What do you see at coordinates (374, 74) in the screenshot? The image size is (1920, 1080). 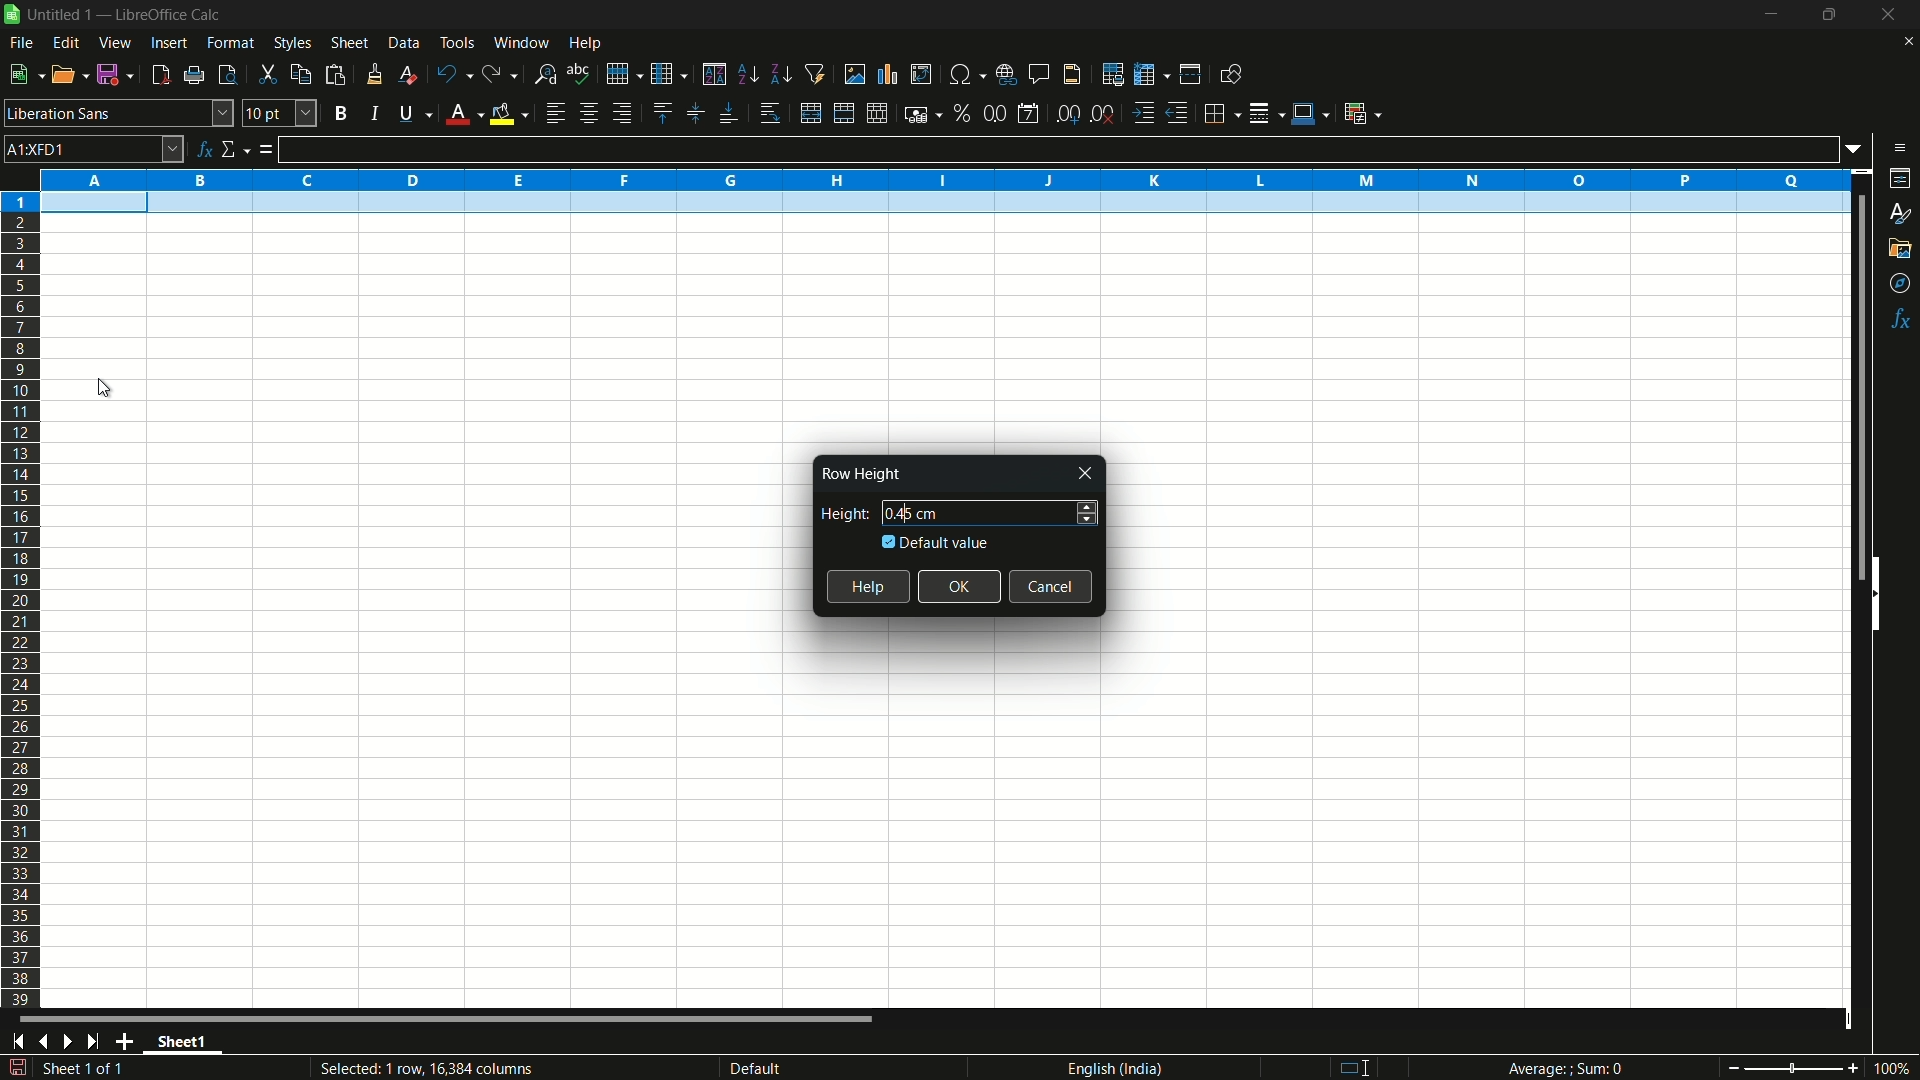 I see `clone formatting` at bounding box center [374, 74].